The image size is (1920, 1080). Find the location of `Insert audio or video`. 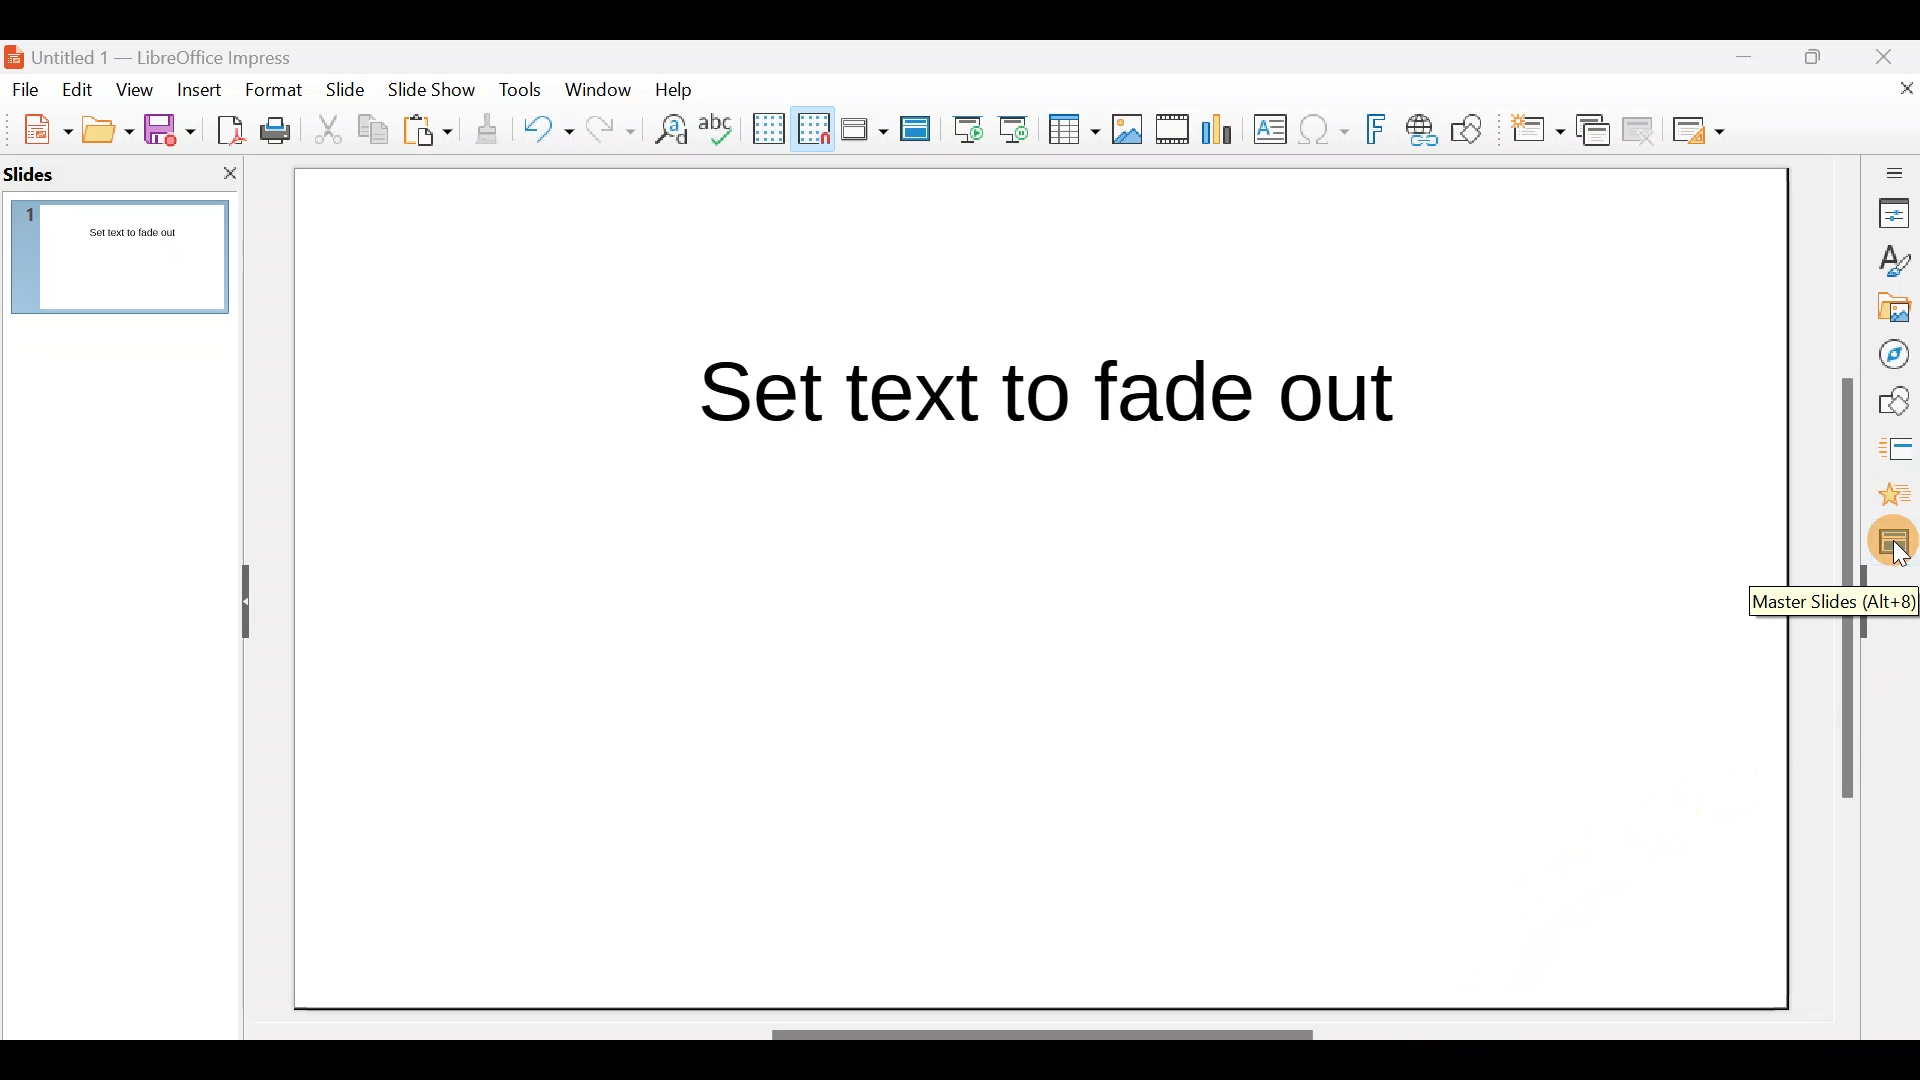

Insert audio or video is located at coordinates (1173, 133).